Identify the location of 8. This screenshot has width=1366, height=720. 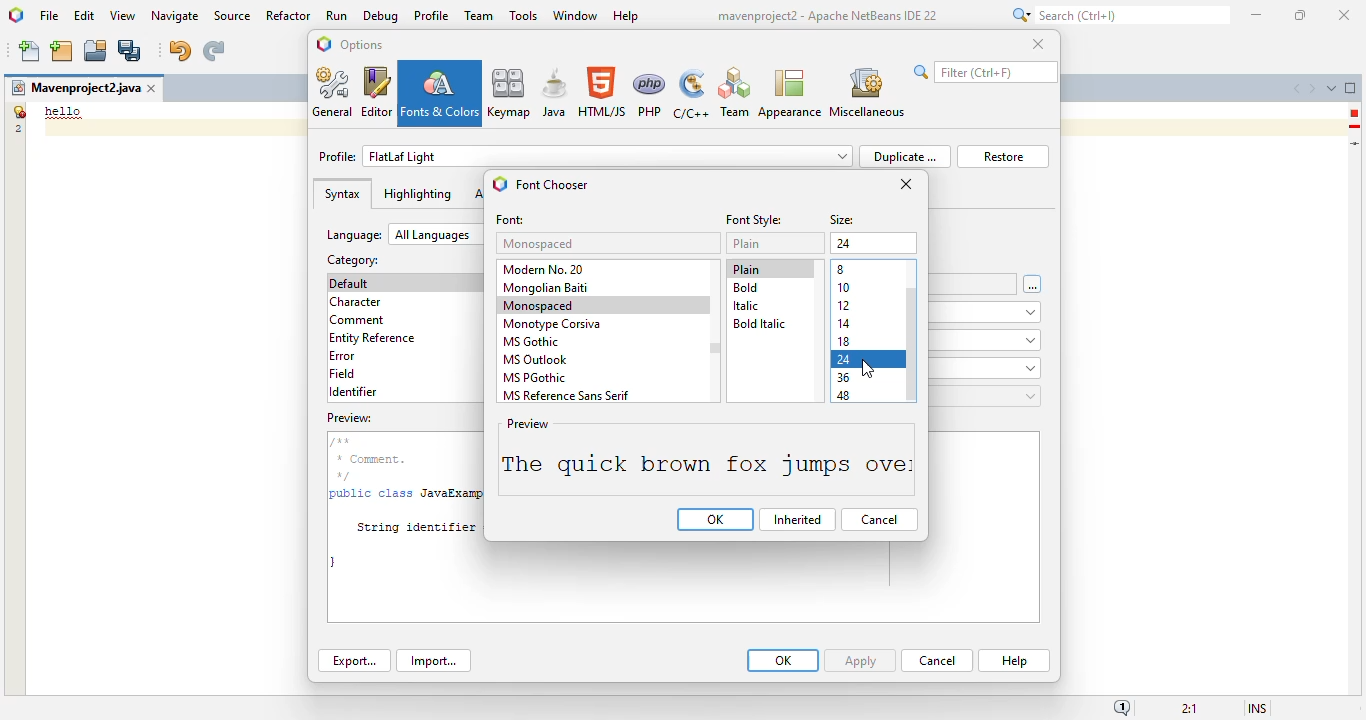
(842, 270).